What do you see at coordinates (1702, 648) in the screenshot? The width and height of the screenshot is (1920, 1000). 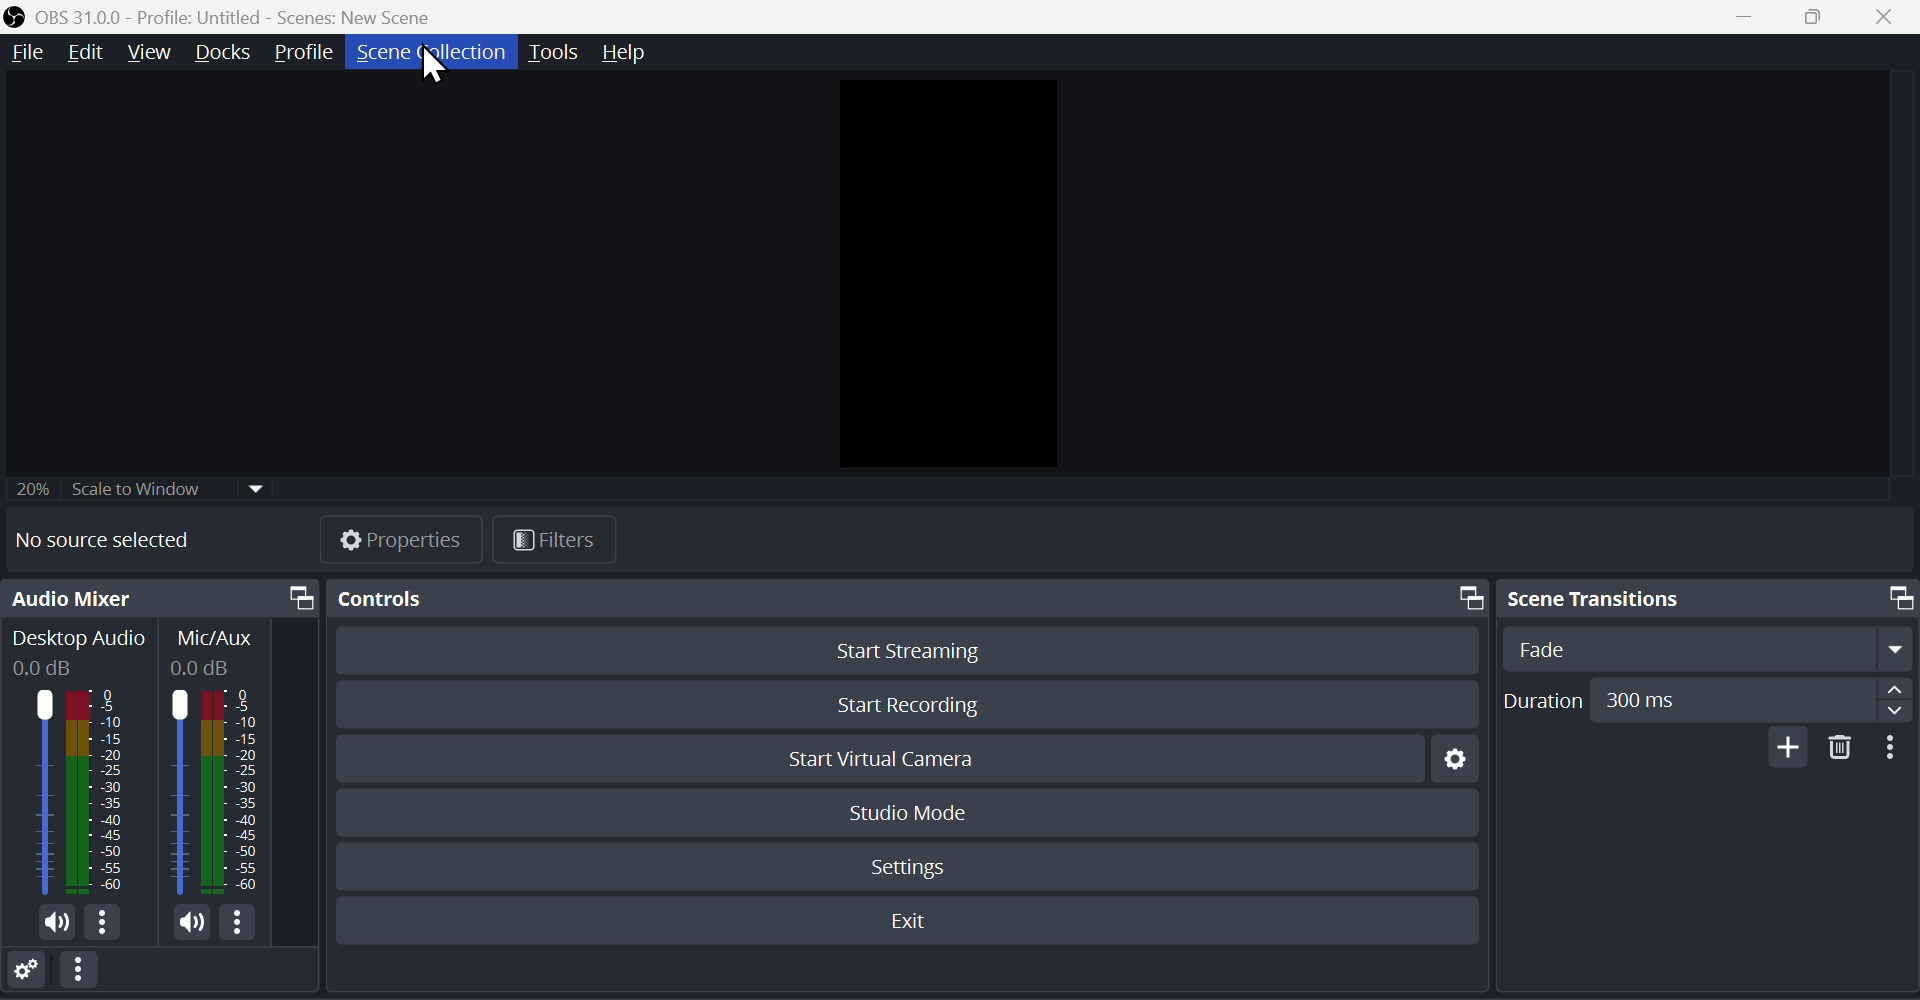 I see `Fade` at bounding box center [1702, 648].